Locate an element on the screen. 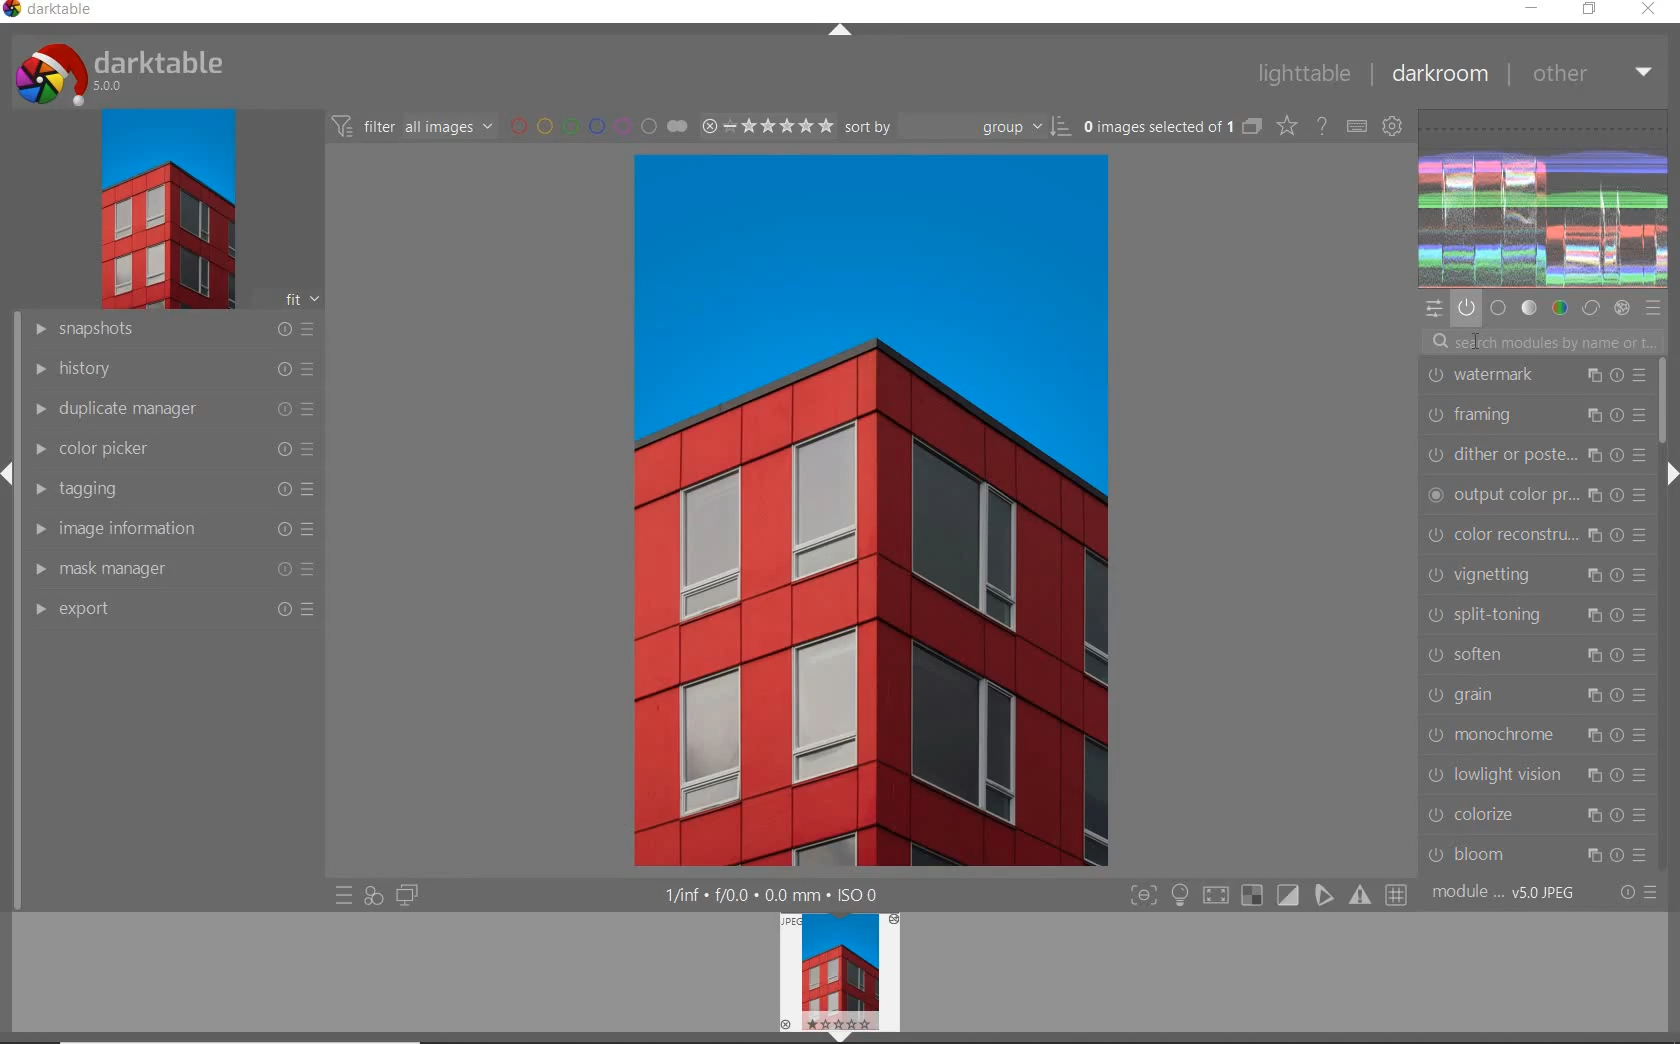  colorize is located at coordinates (1534, 816).